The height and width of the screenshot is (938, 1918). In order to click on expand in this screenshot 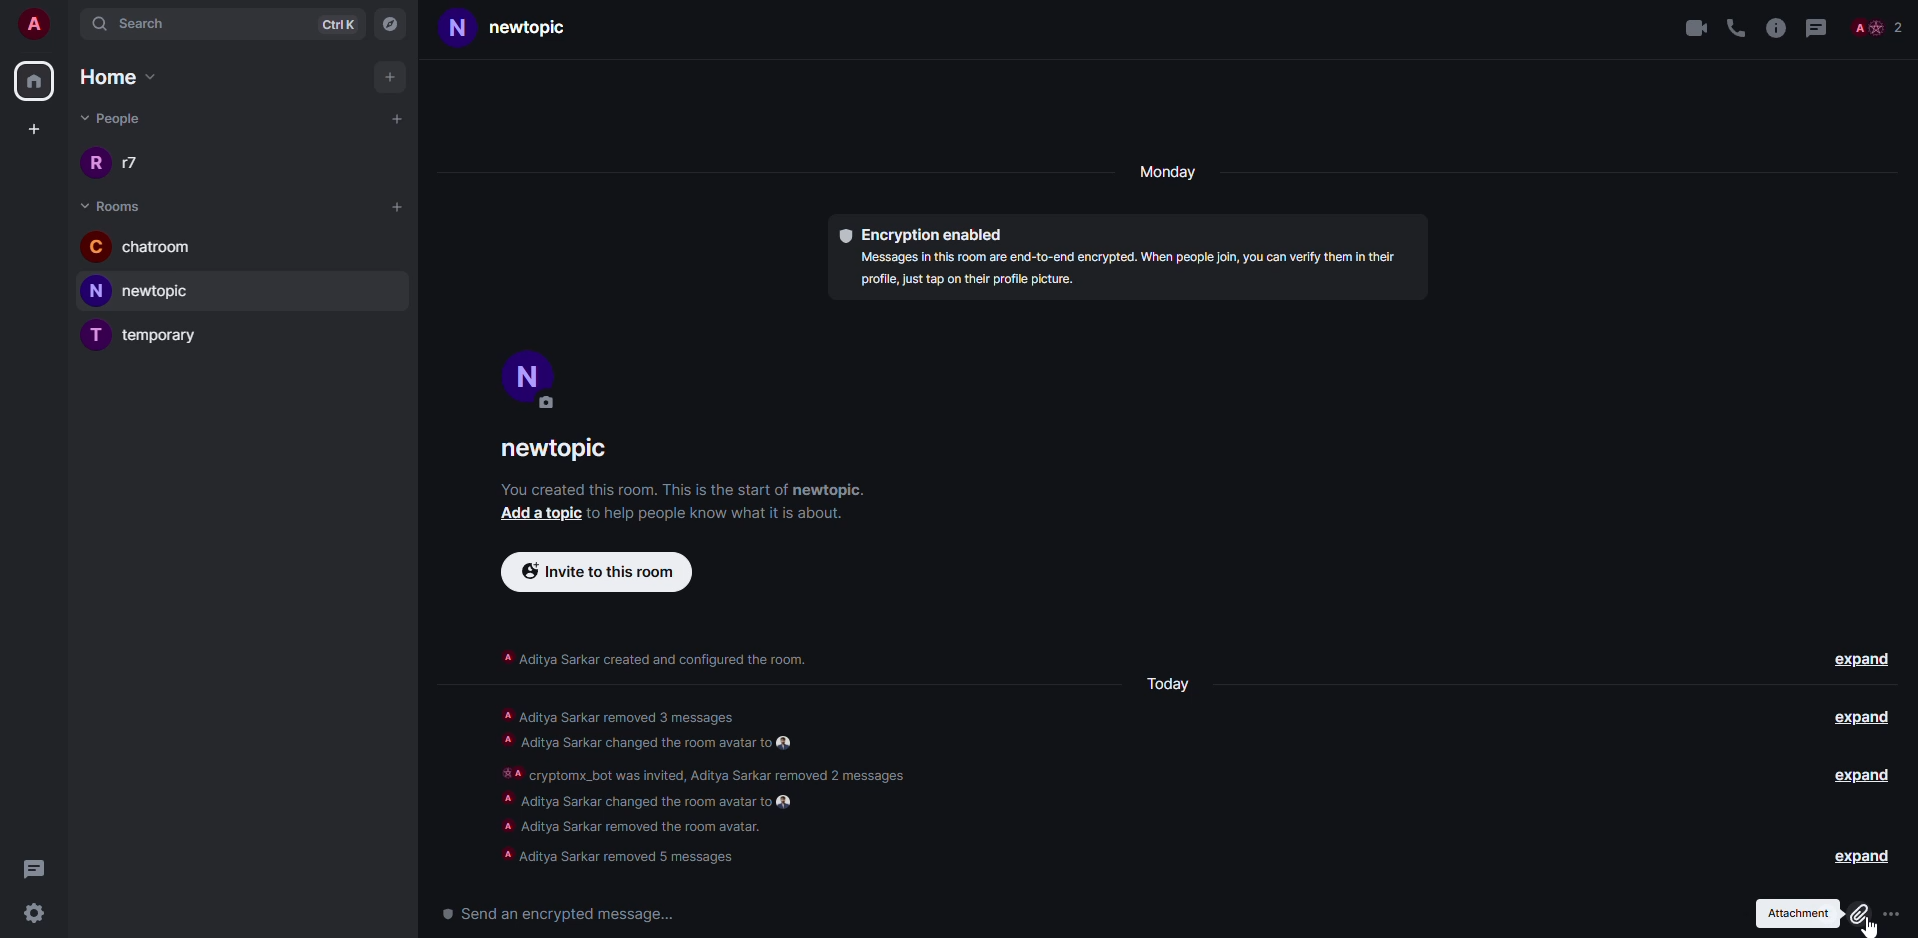, I will do `click(1859, 718)`.